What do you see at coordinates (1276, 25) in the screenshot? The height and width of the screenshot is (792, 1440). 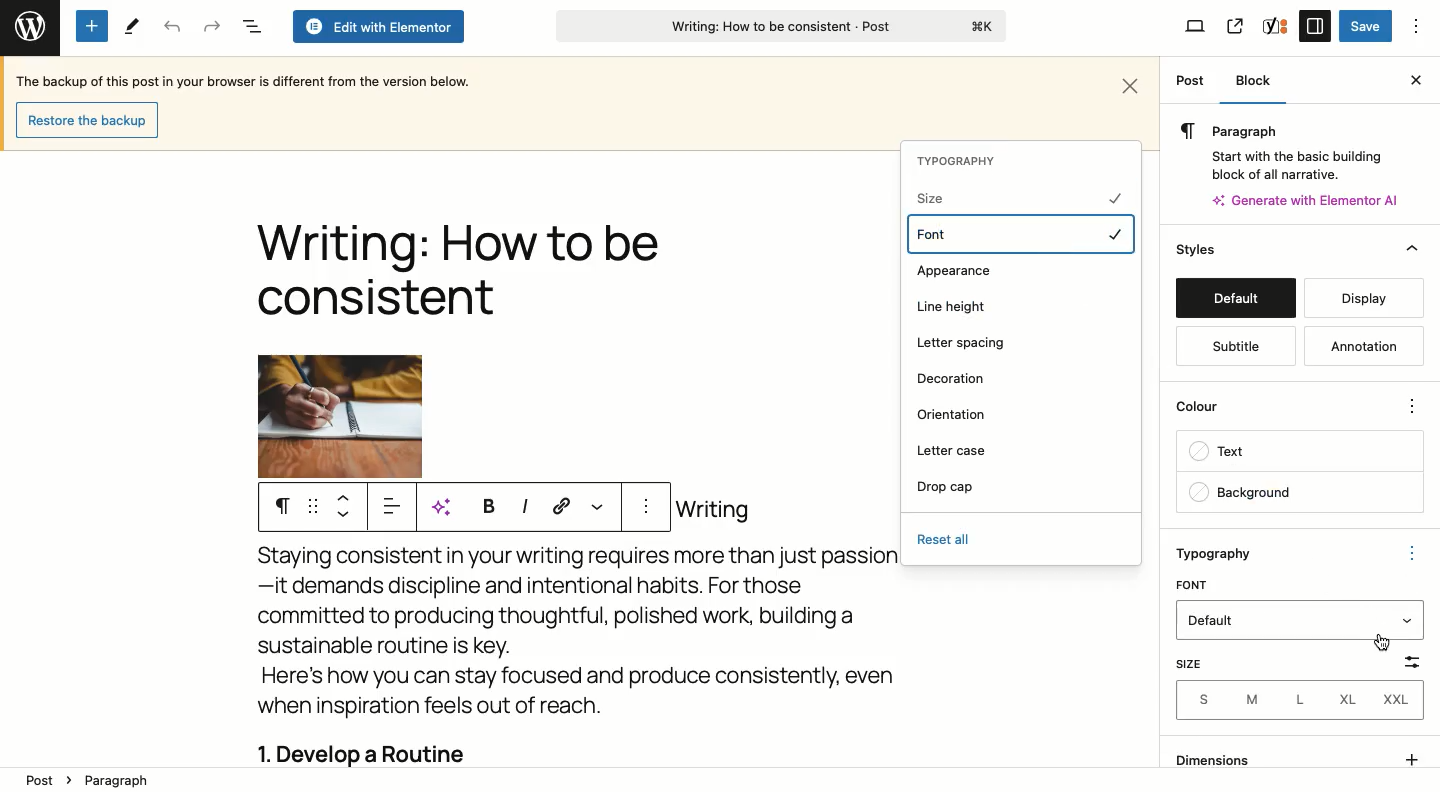 I see `Yoast` at bounding box center [1276, 25].